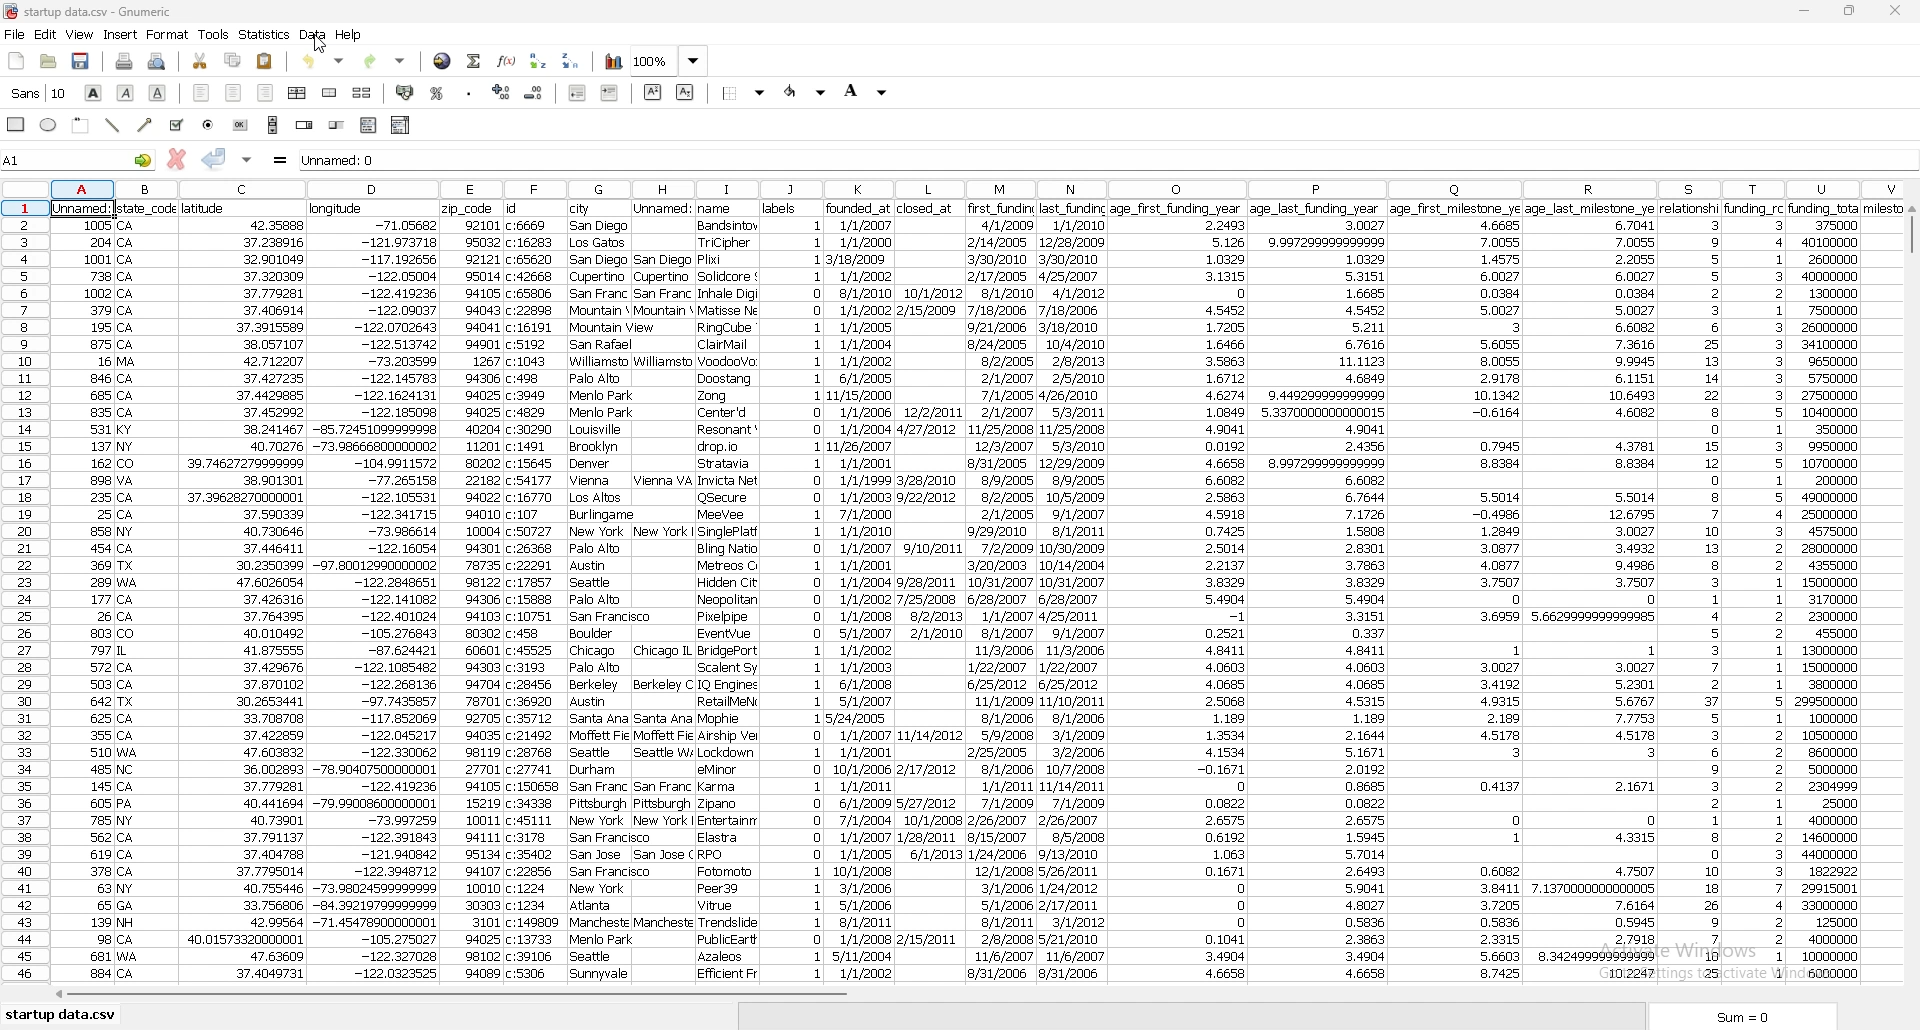 Image resolution: width=1920 pixels, height=1030 pixels. What do you see at coordinates (368, 125) in the screenshot?
I see `list` at bounding box center [368, 125].